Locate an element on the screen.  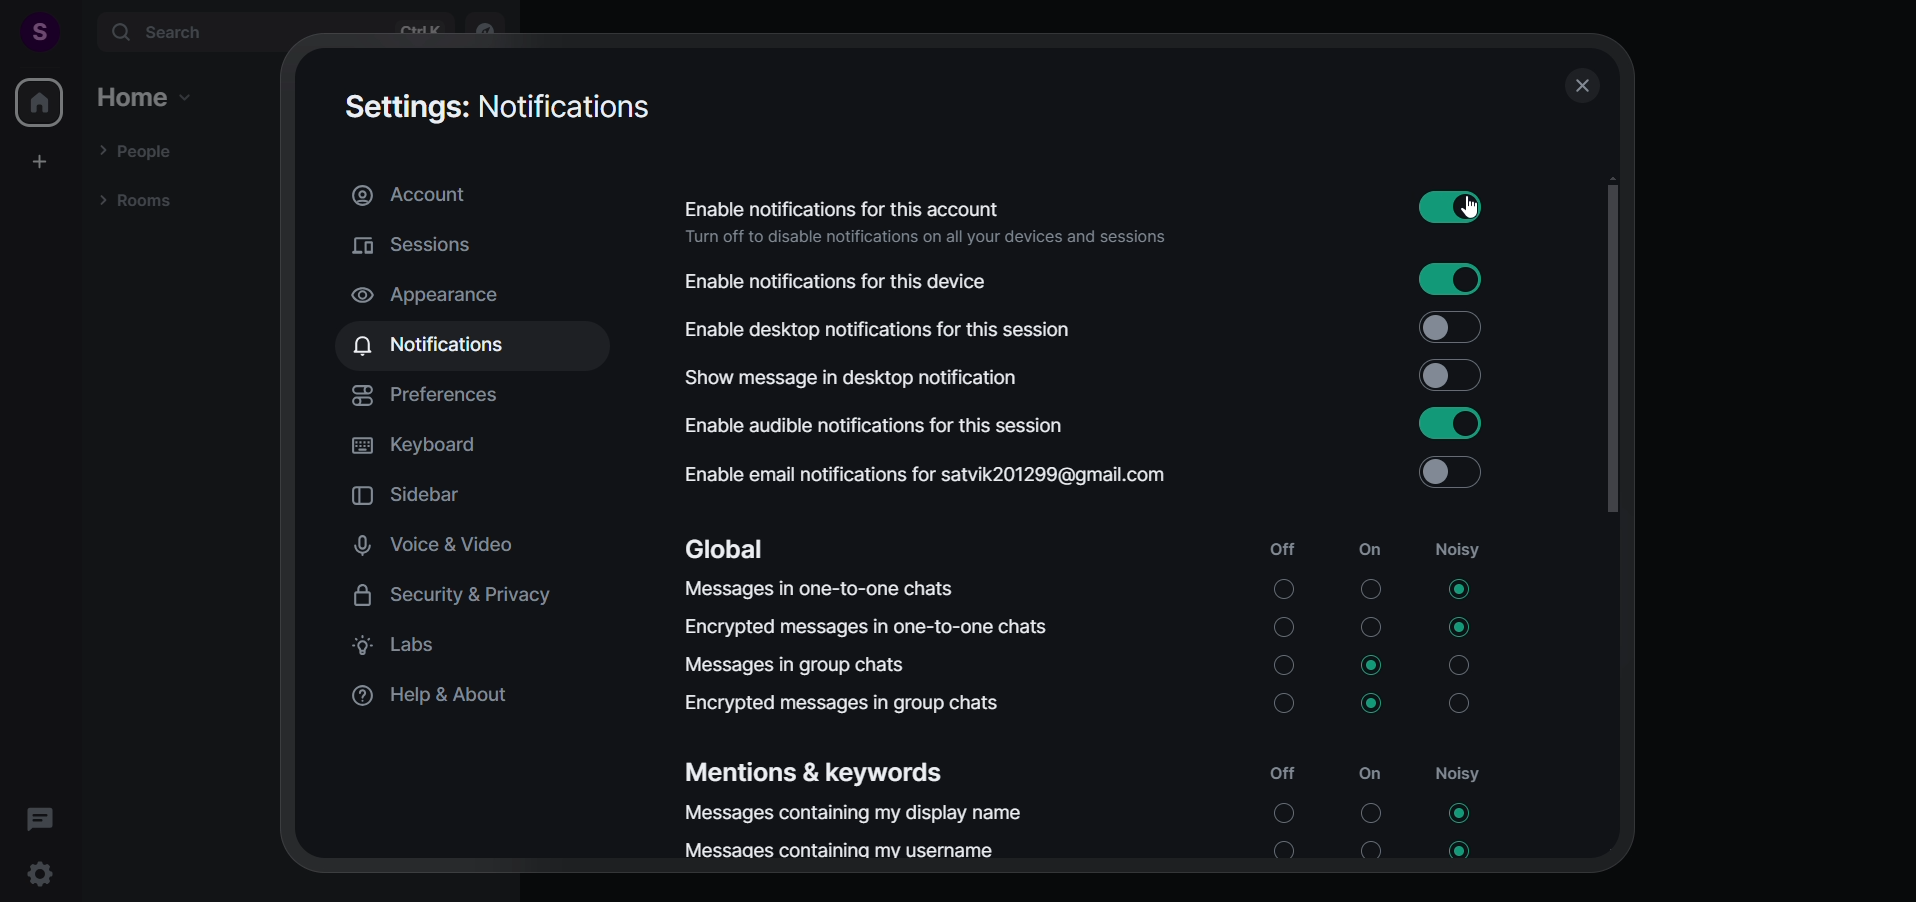
noisy is located at coordinates (1466, 776).